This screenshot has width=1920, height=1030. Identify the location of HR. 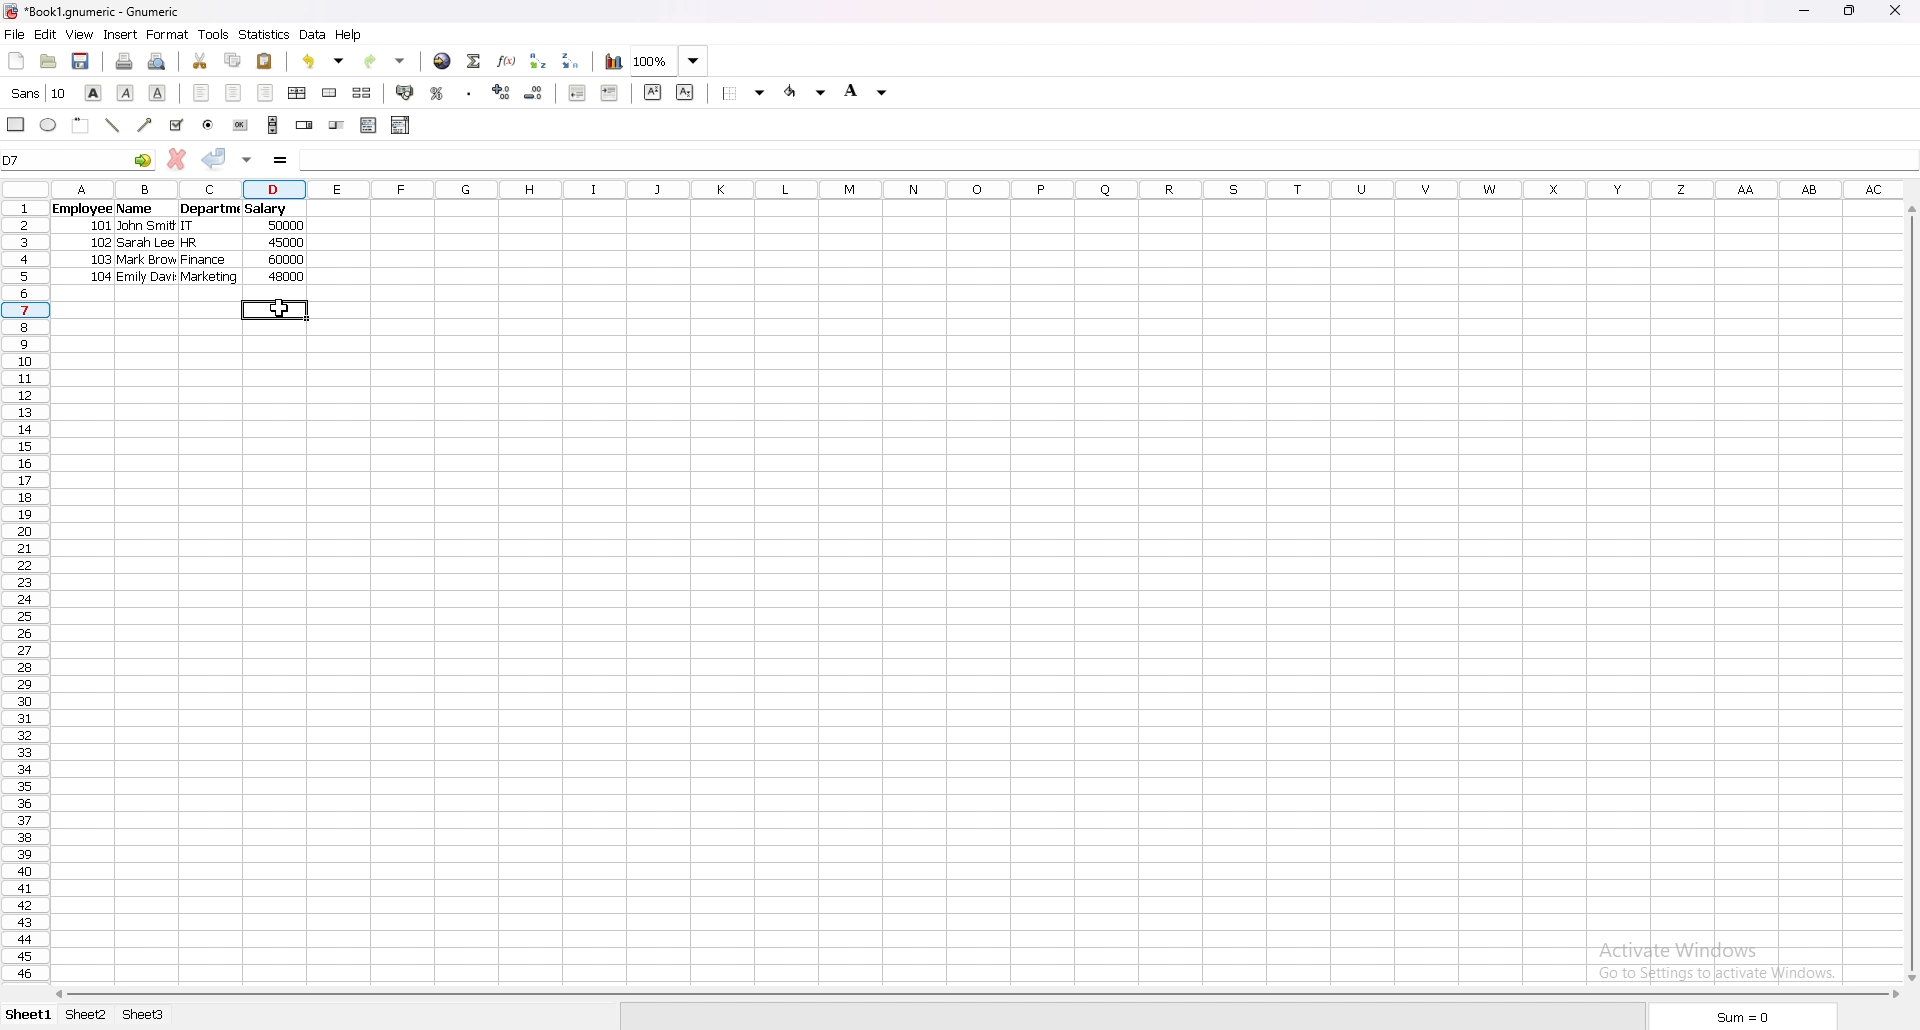
(200, 245).